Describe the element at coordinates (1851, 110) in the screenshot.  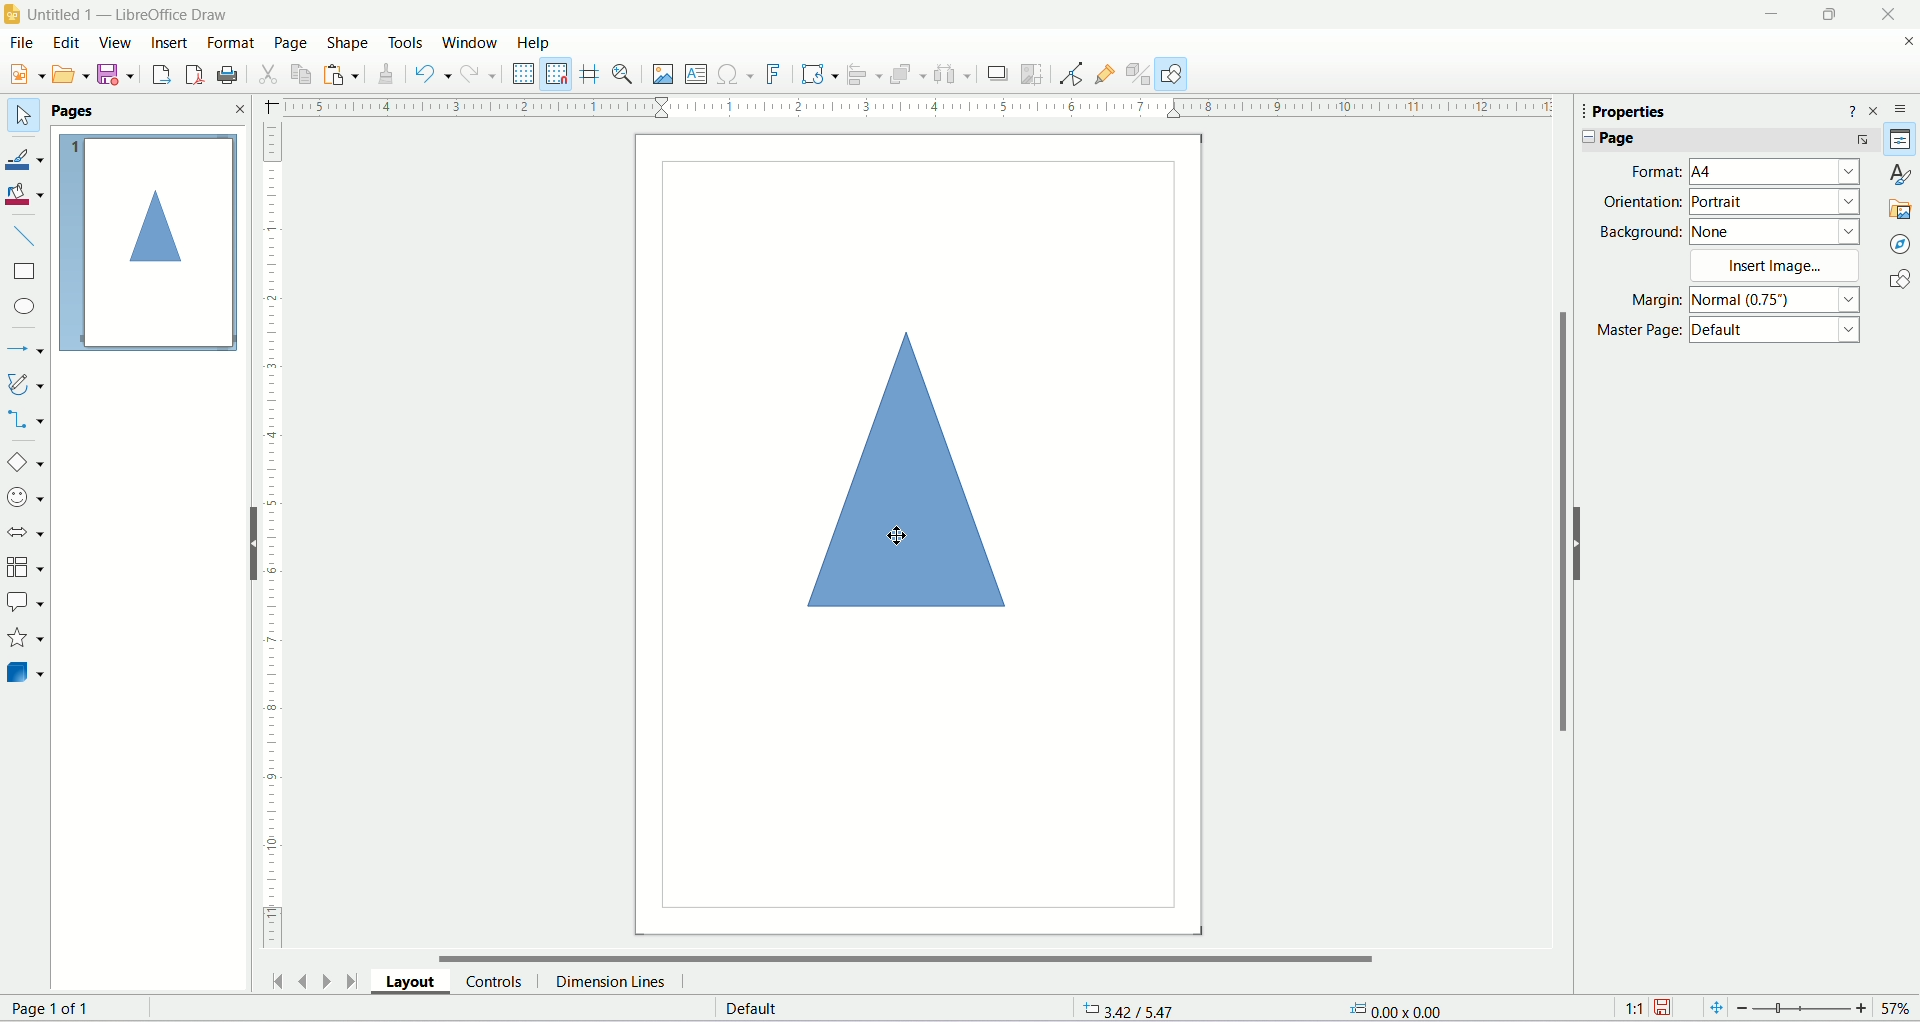
I see `Help about sidebar deck` at that location.